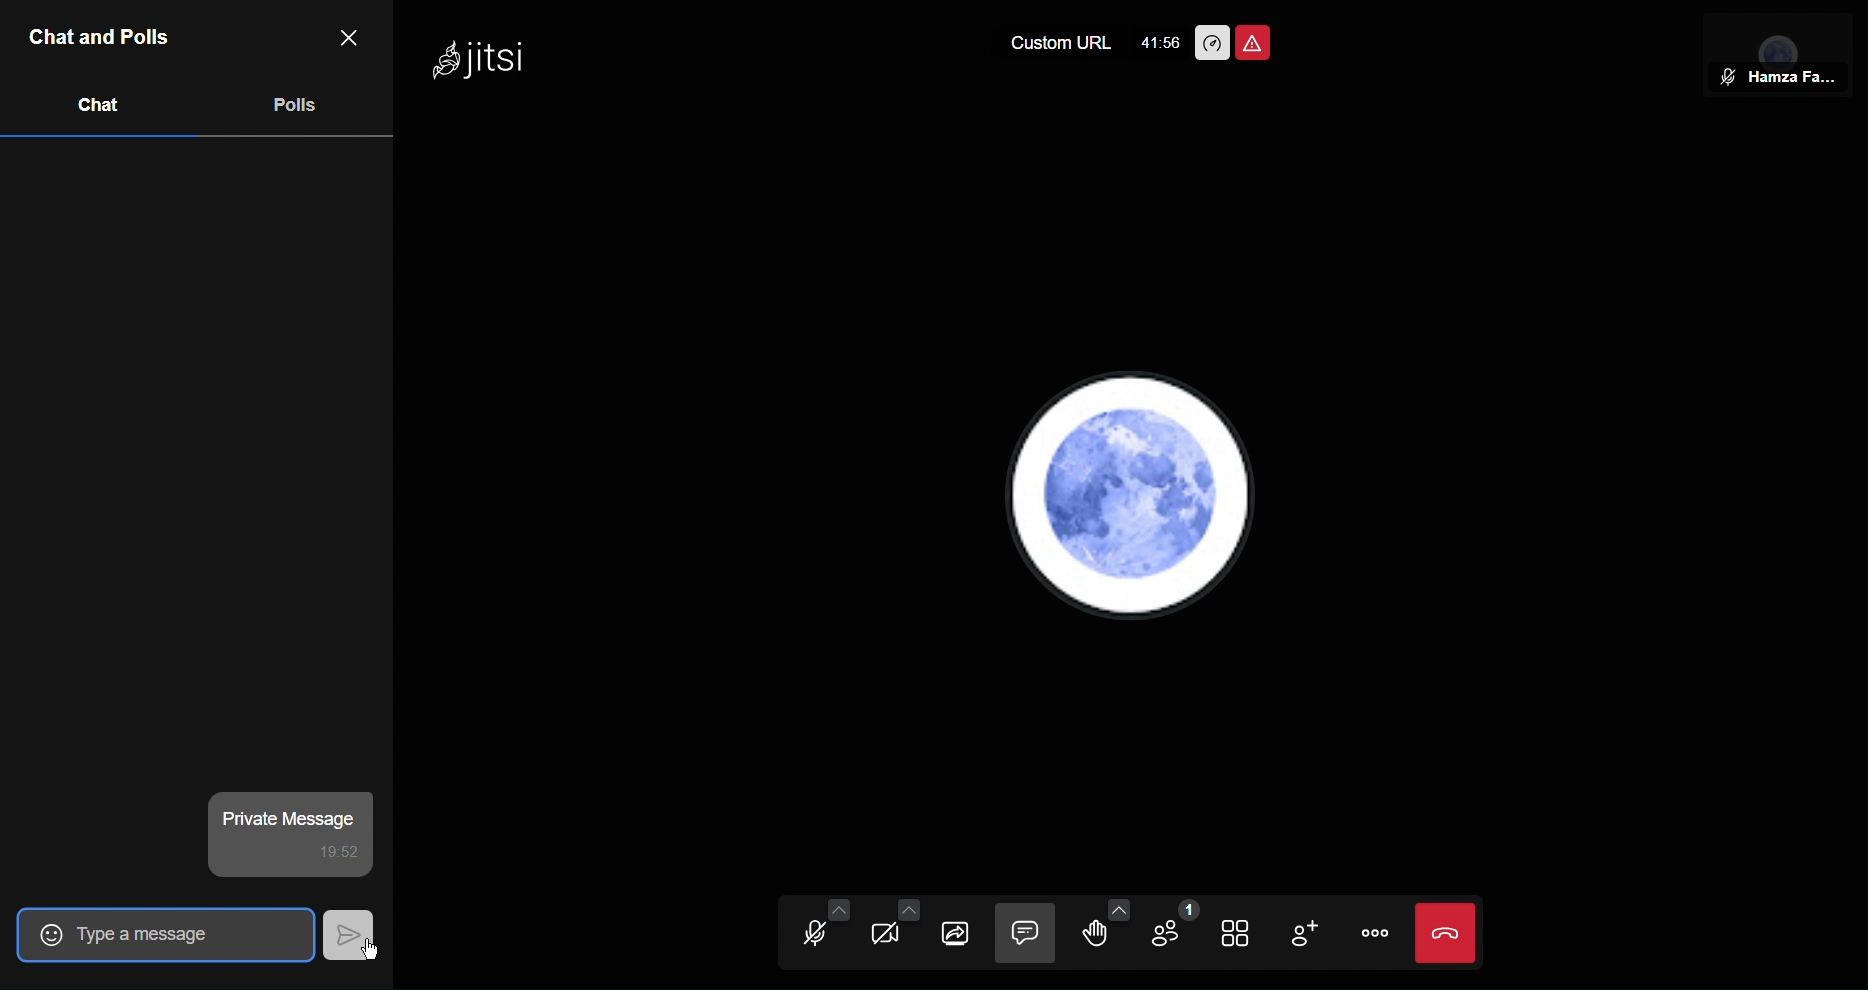 The image size is (1868, 990). Describe the element at coordinates (289, 837) in the screenshot. I see `private message` at that location.